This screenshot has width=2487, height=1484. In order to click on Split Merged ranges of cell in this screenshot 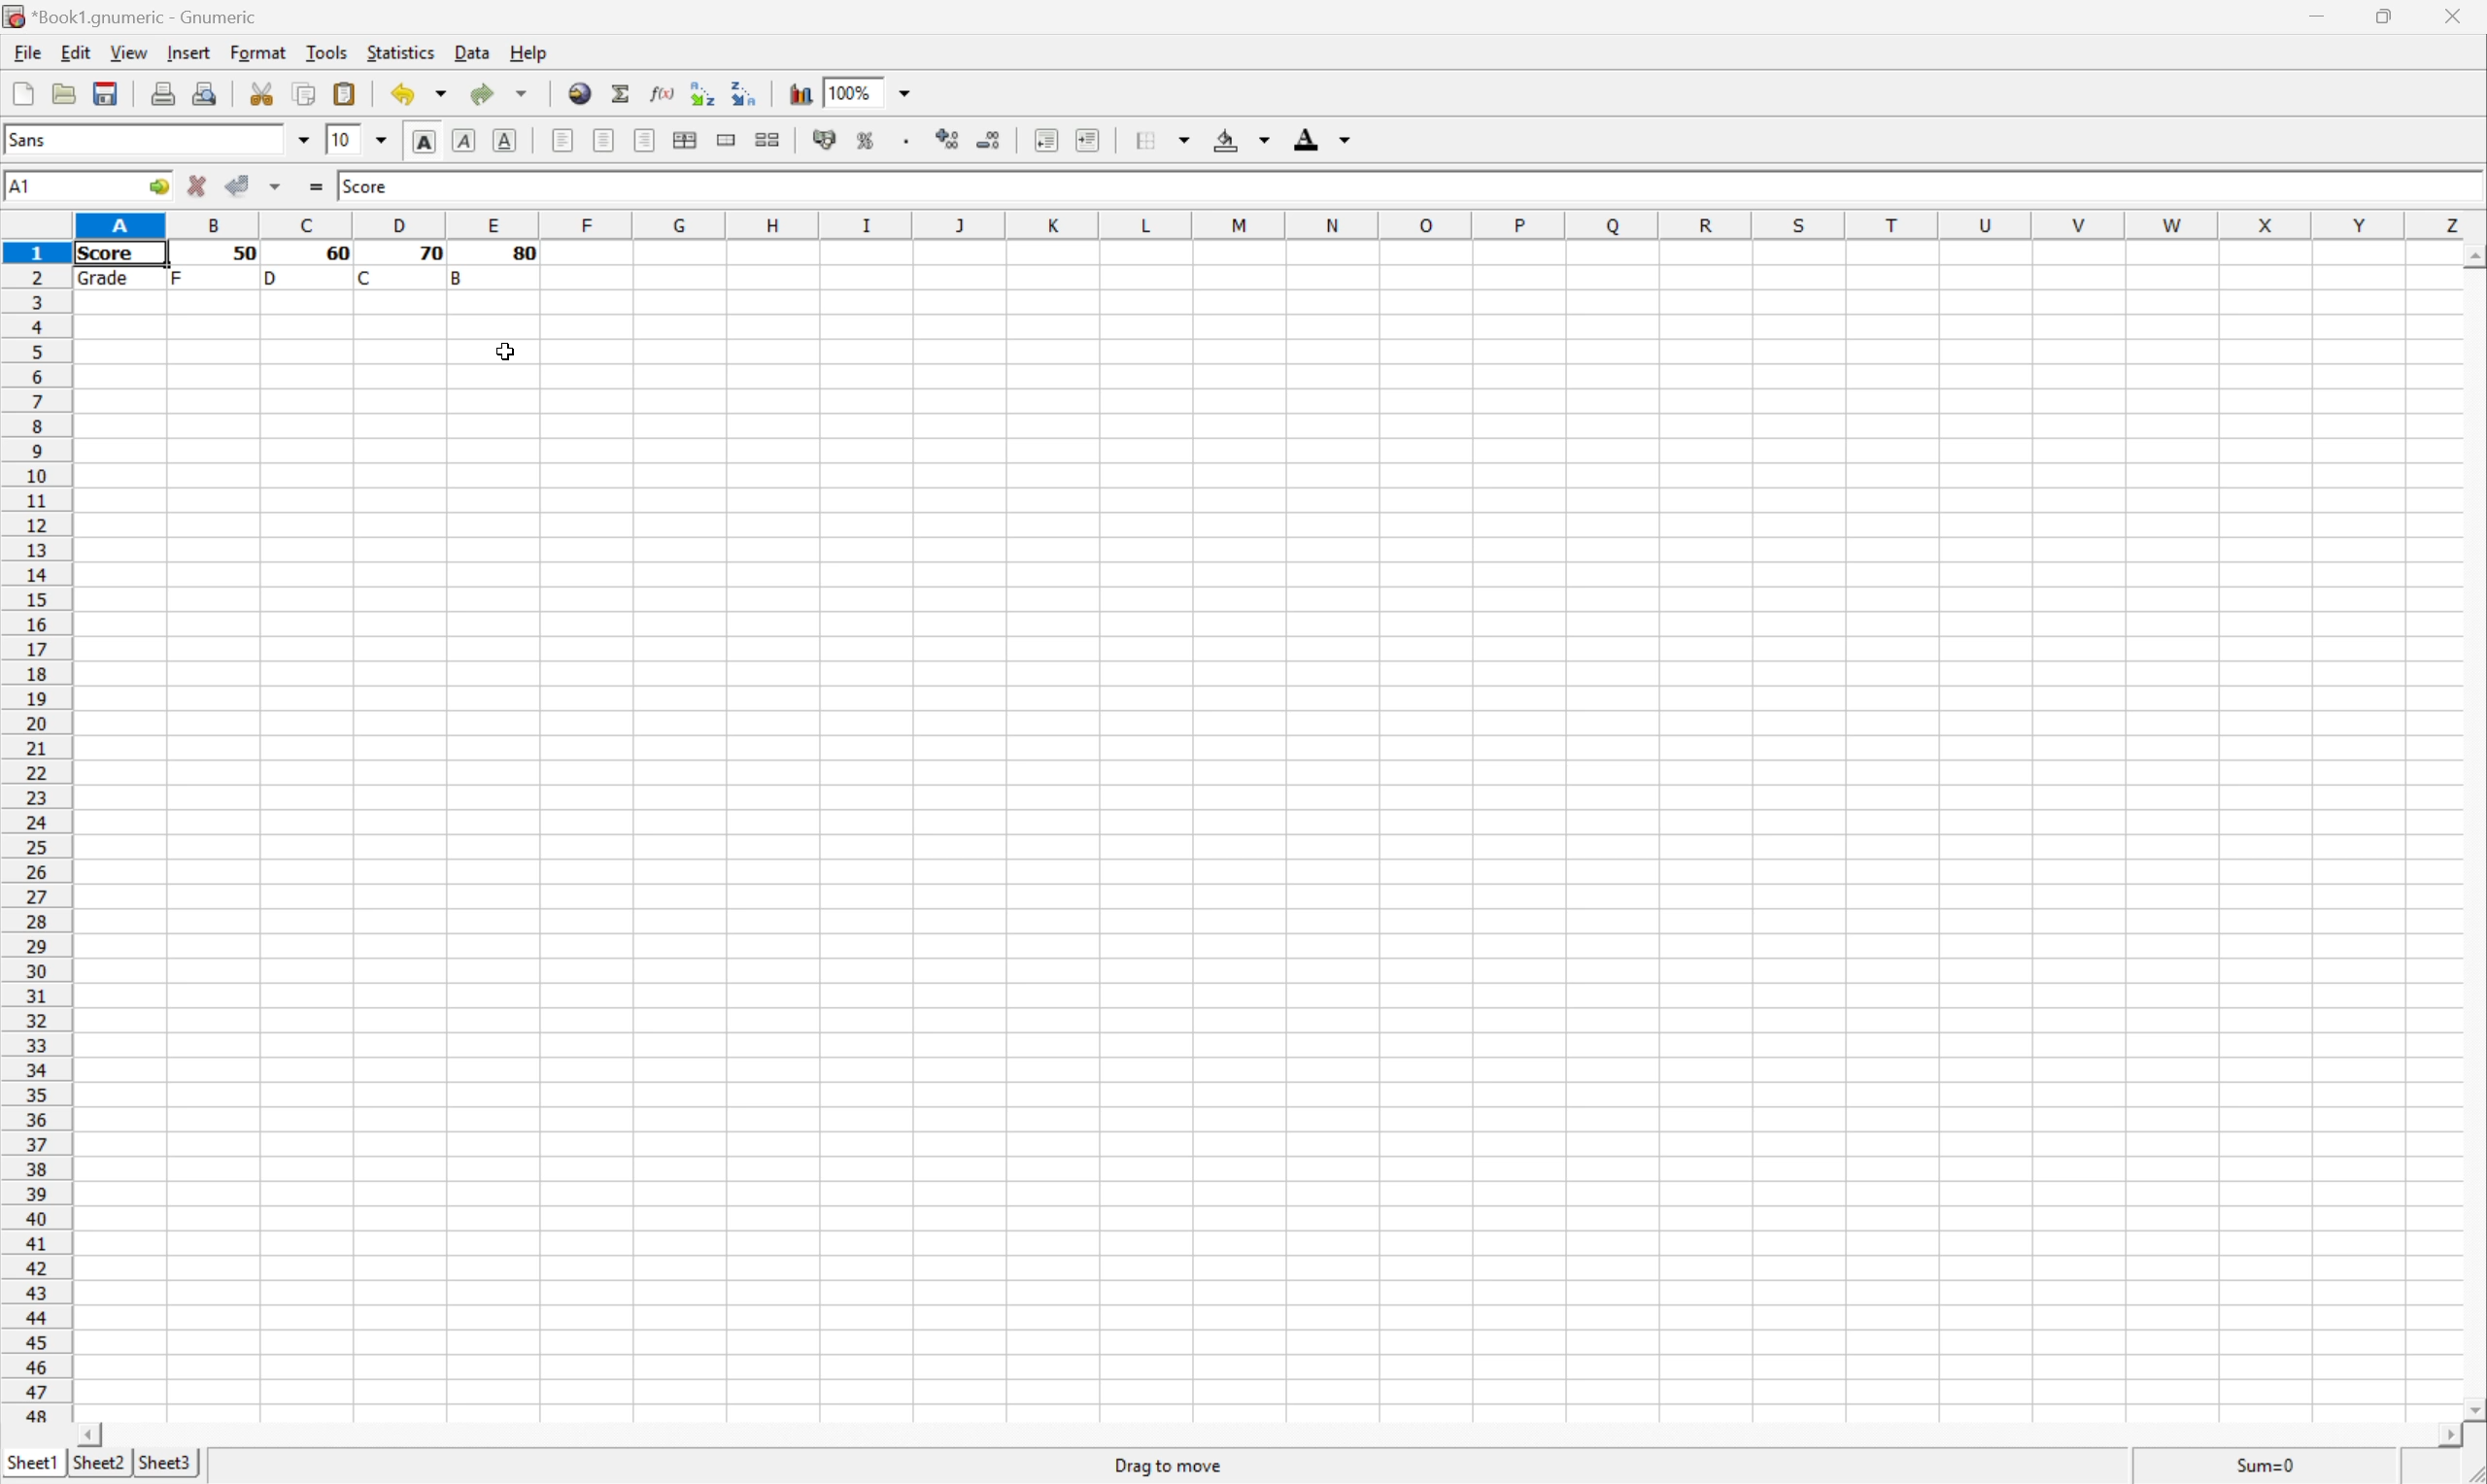, I will do `click(764, 143)`.